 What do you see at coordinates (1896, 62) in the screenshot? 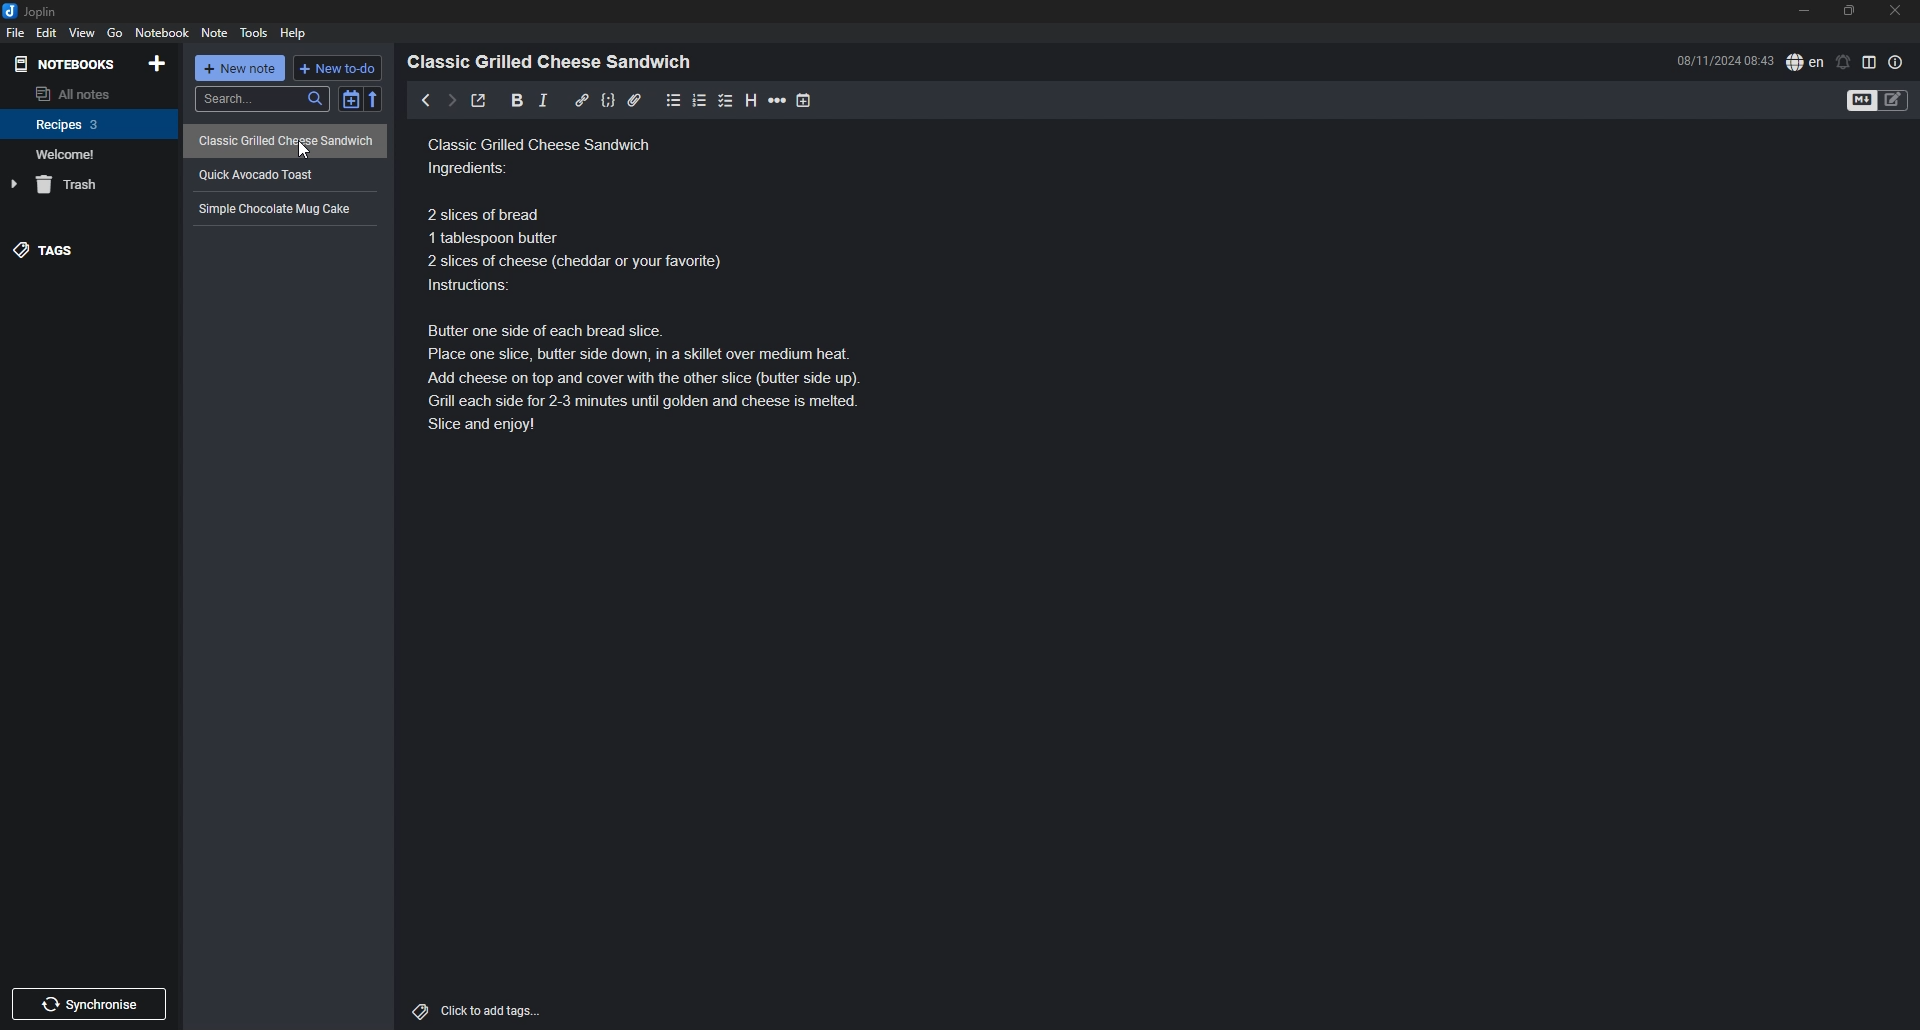
I see `note properties` at bounding box center [1896, 62].